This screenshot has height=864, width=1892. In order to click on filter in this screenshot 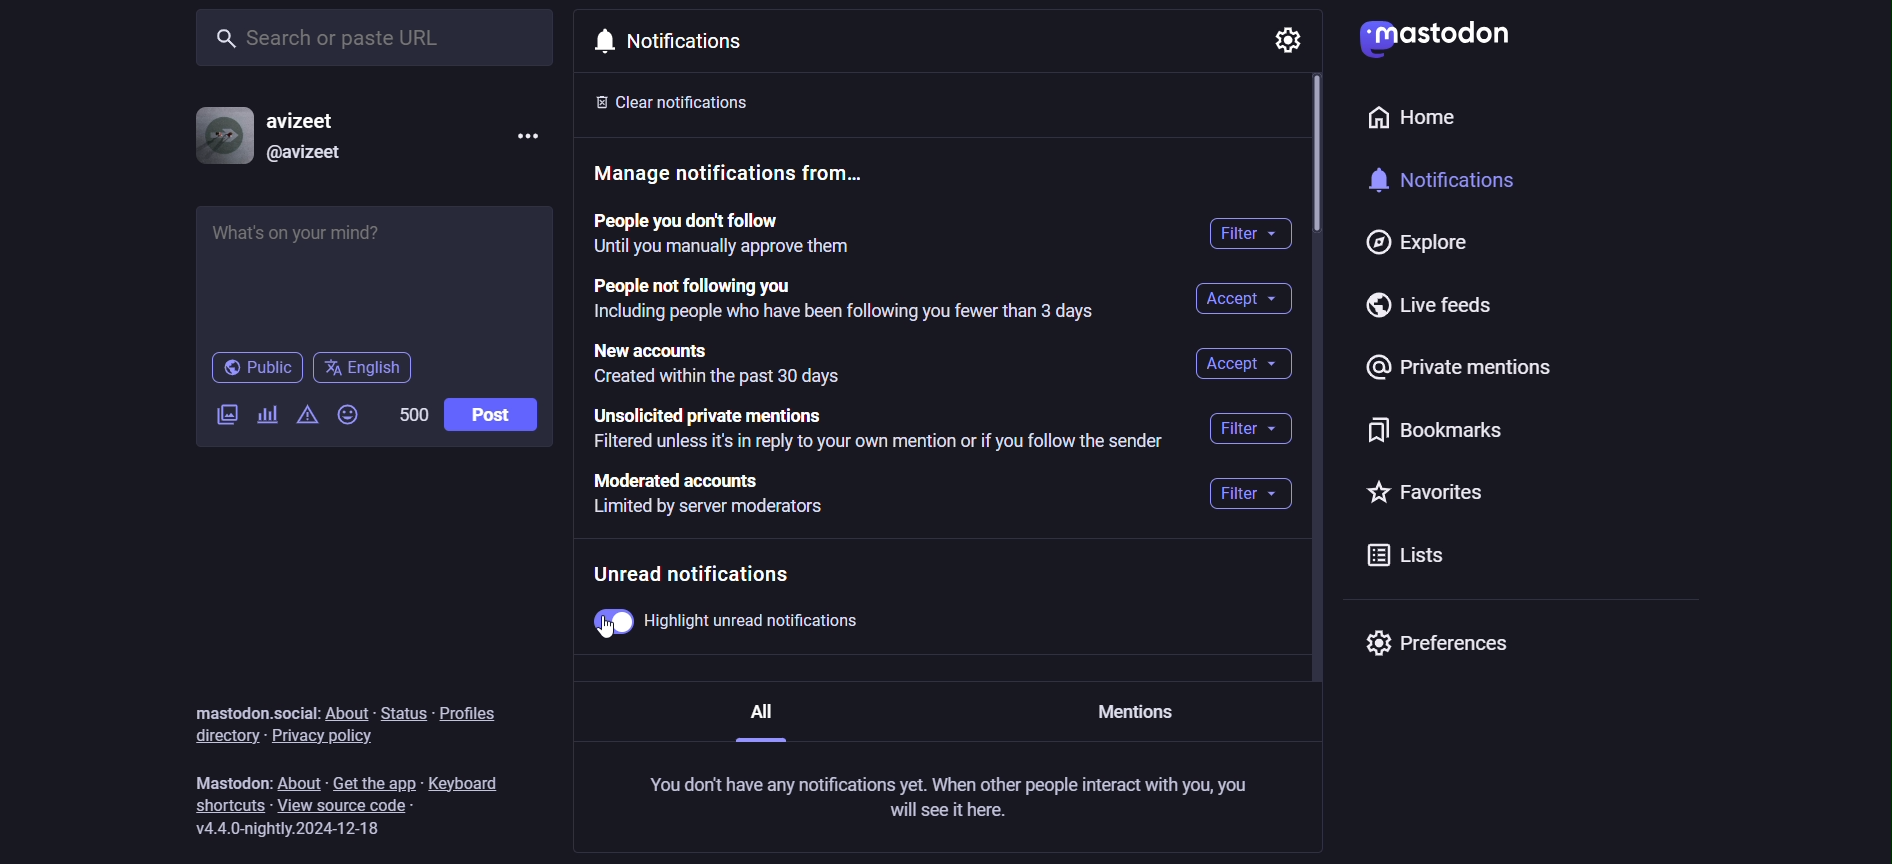, I will do `click(1247, 497)`.